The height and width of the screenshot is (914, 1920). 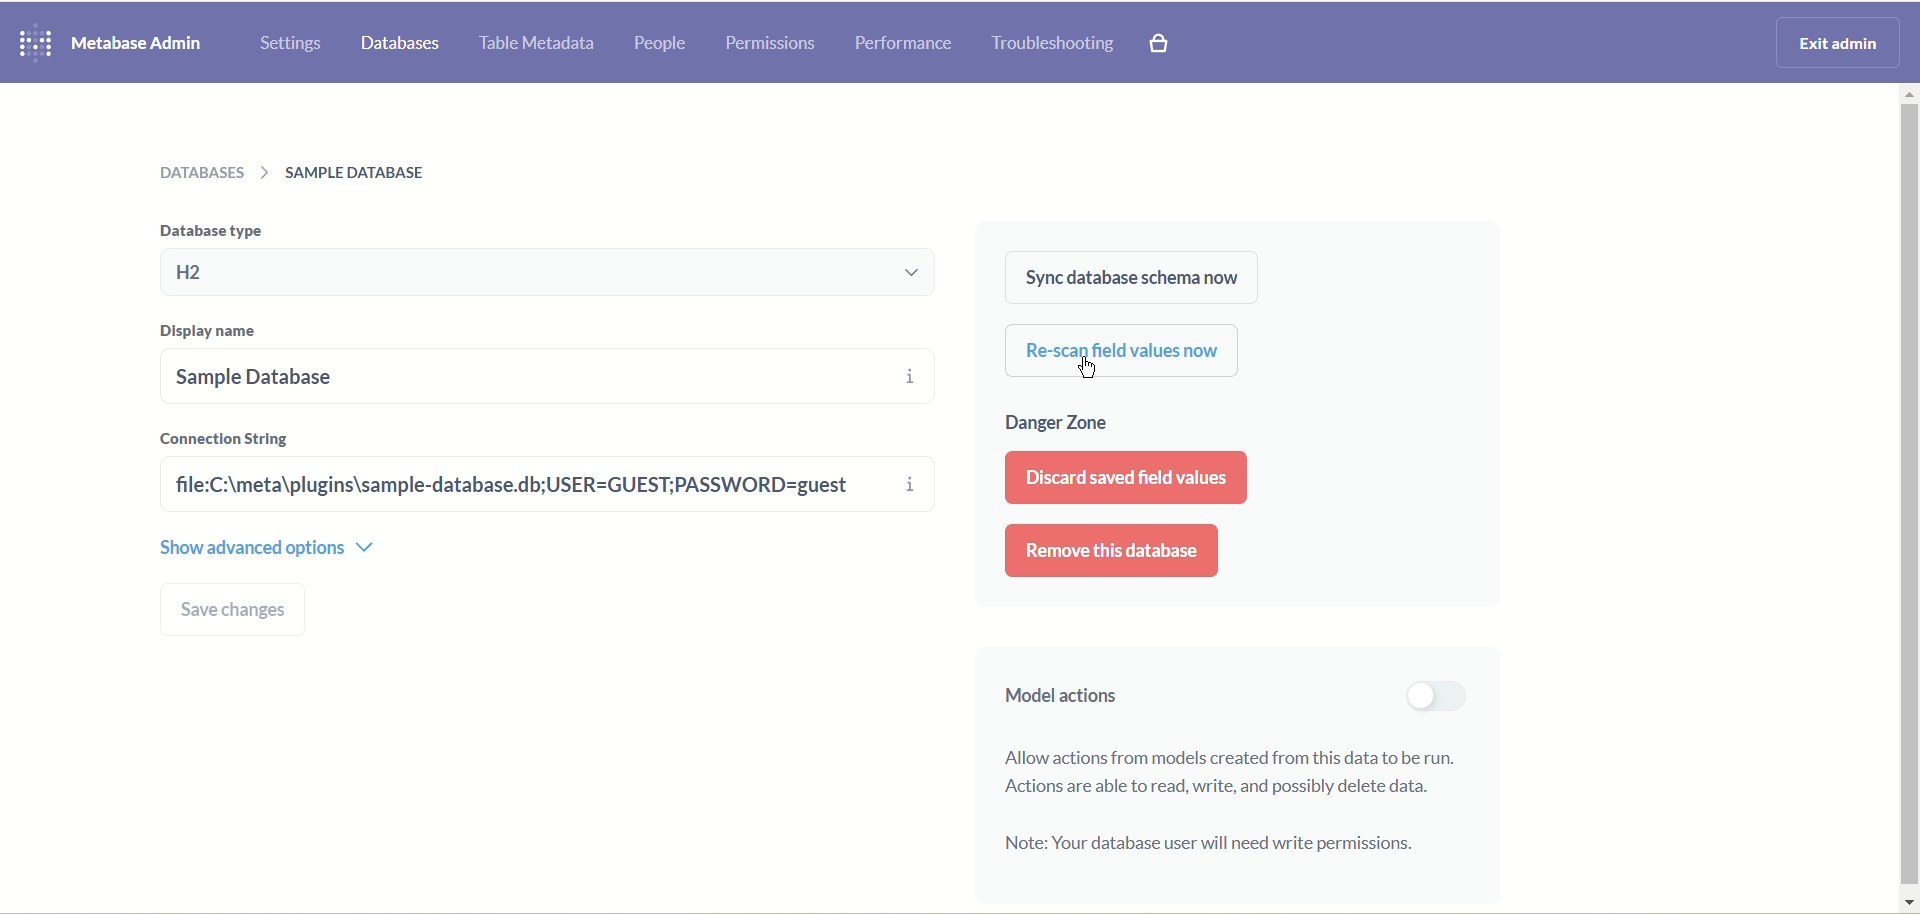 What do you see at coordinates (303, 172) in the screenshot?
I see `location` at bounding box center [303, 172].